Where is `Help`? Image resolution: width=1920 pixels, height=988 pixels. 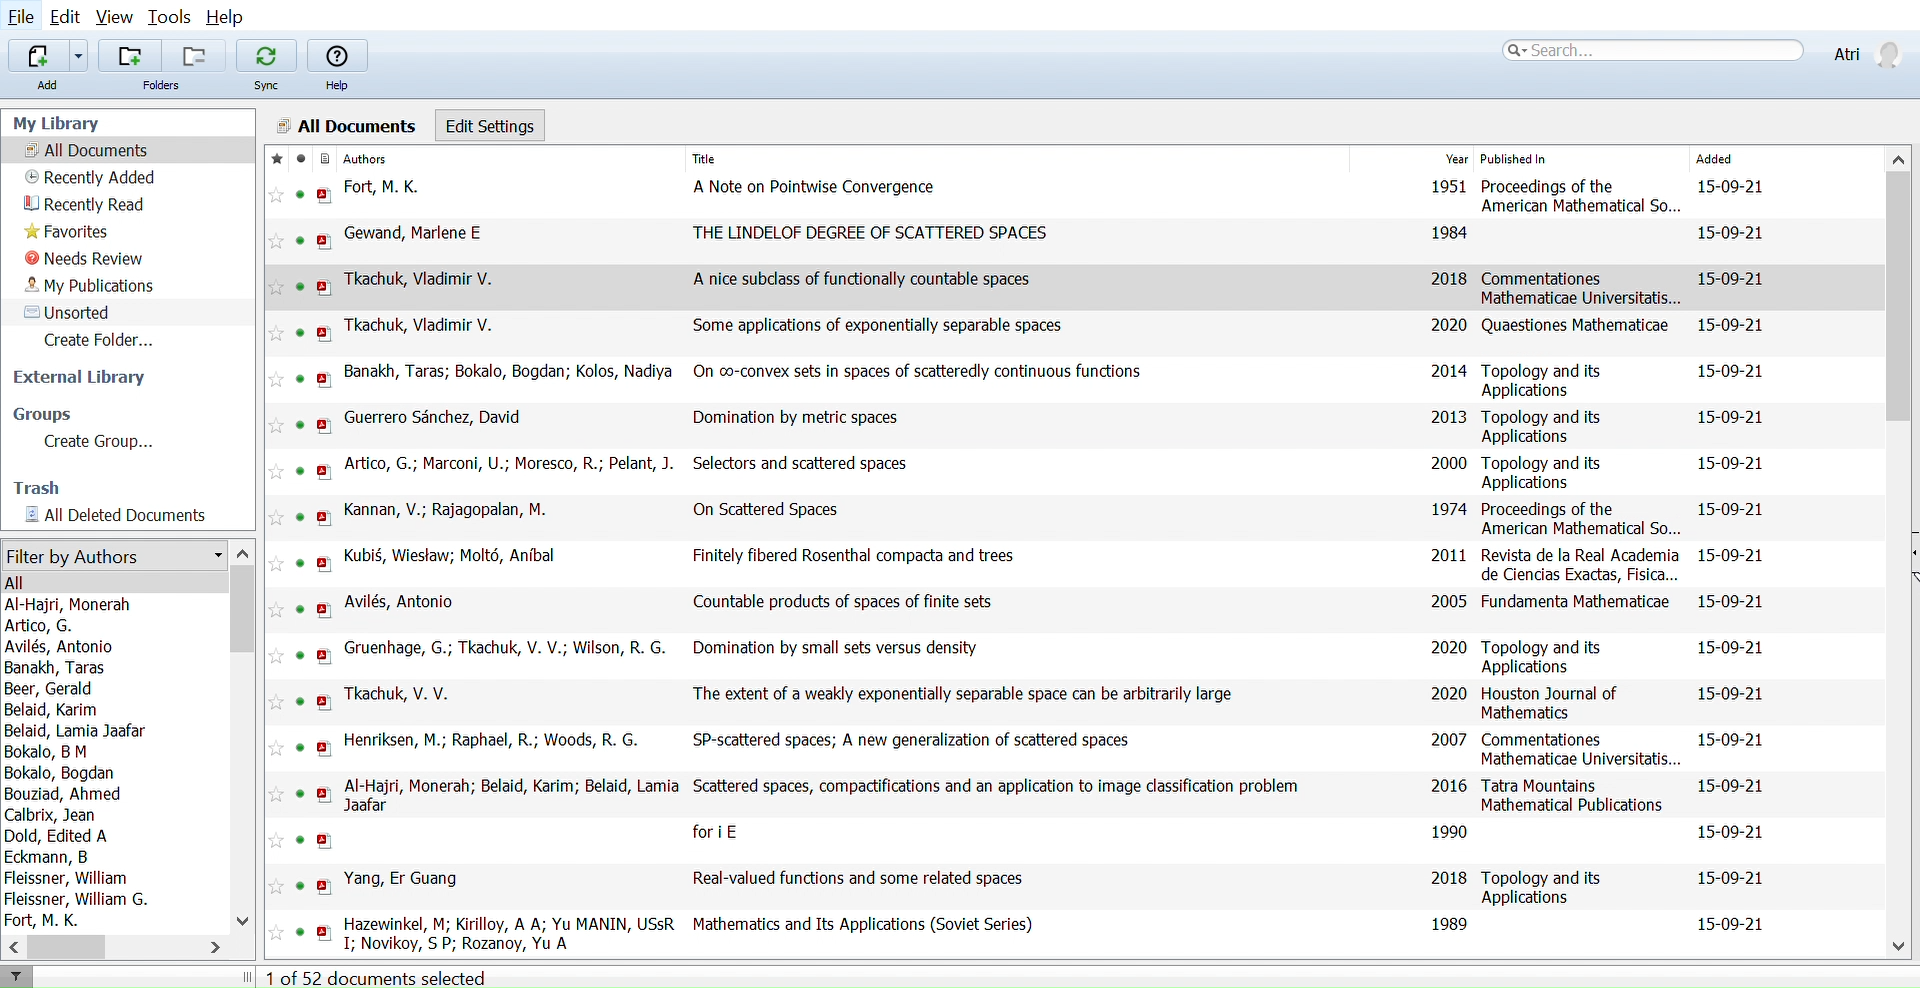 Help is located at coordinates (229, 18).